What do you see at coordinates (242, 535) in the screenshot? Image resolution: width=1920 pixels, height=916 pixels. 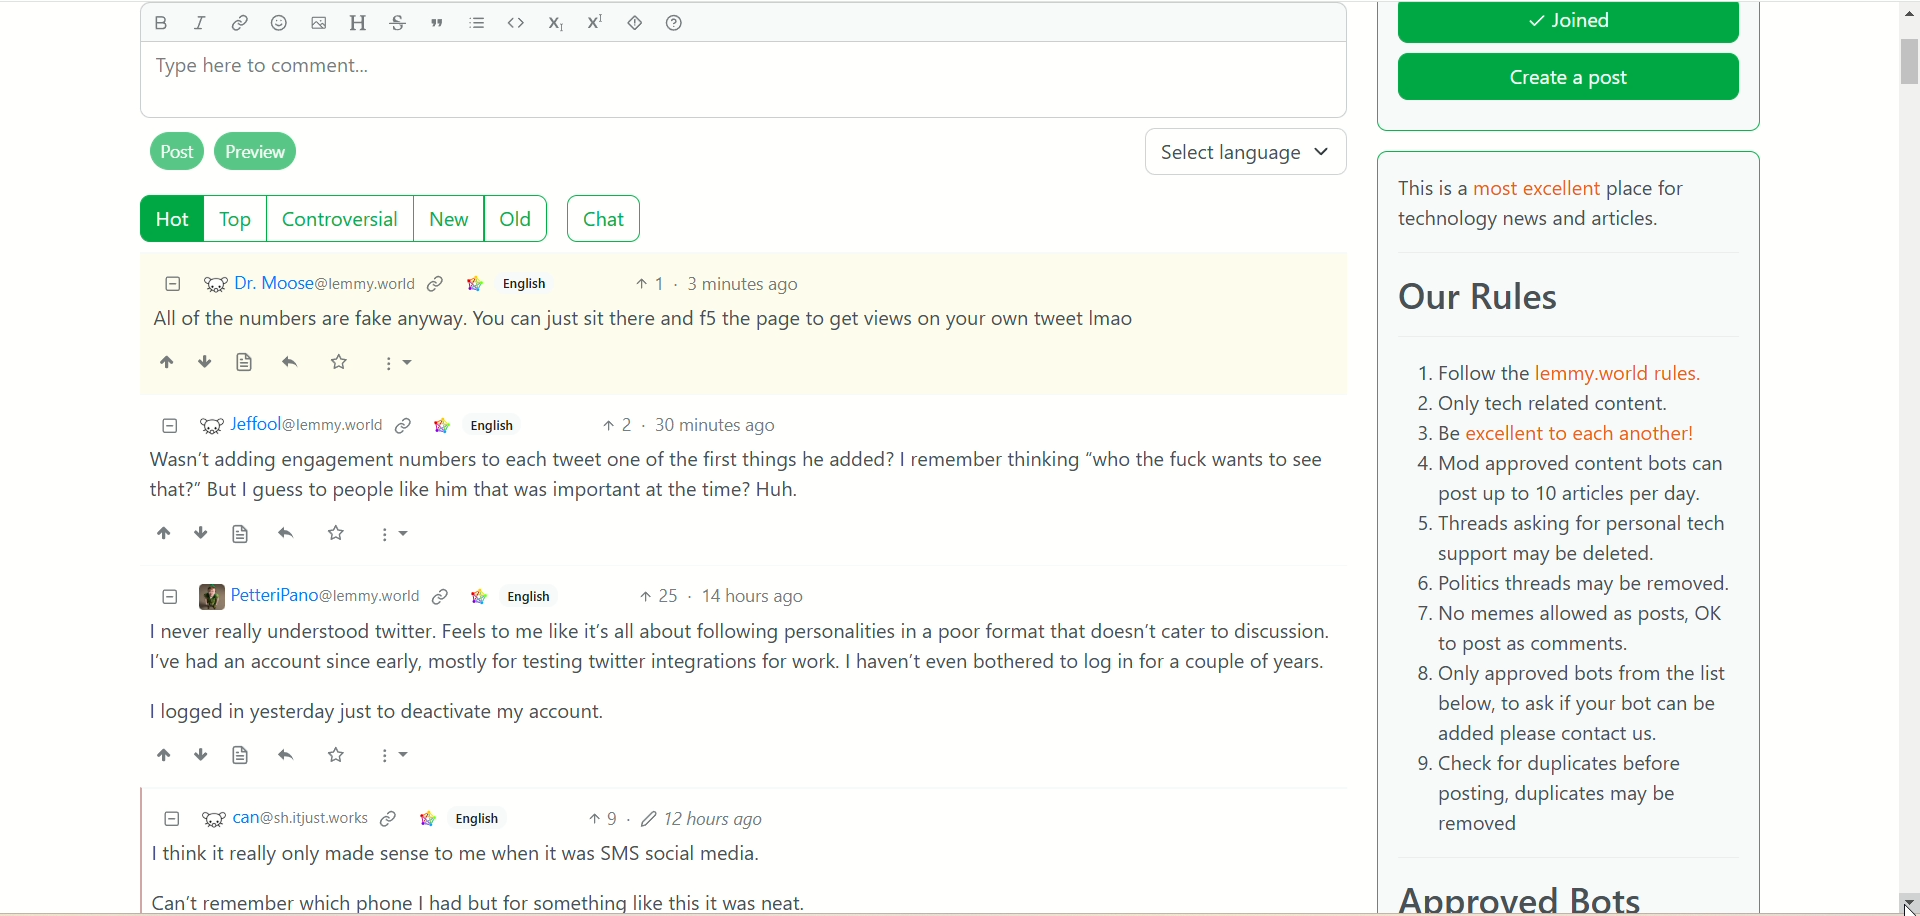 I see `Source` at bounding box center [242, 535].